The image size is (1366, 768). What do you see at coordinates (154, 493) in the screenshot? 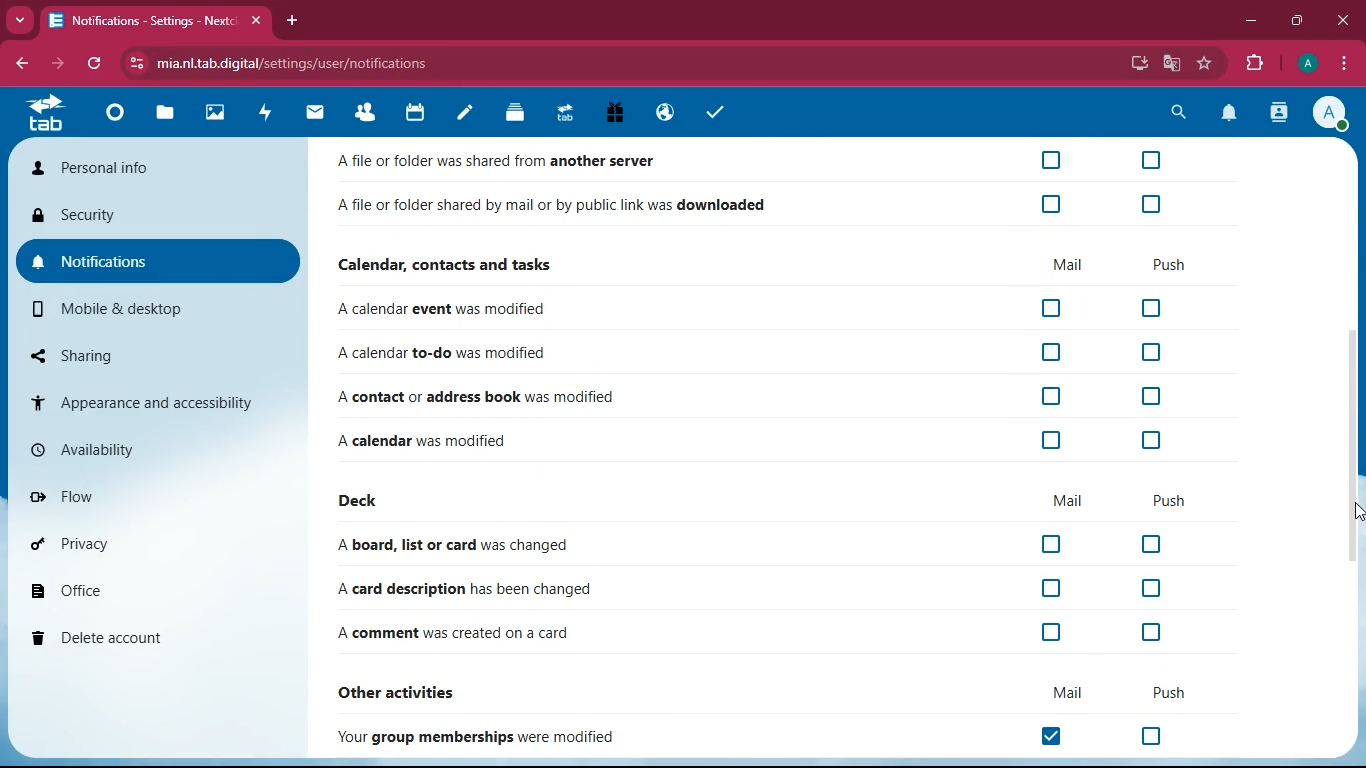
I see `flow` at bounding box center [154, 493].